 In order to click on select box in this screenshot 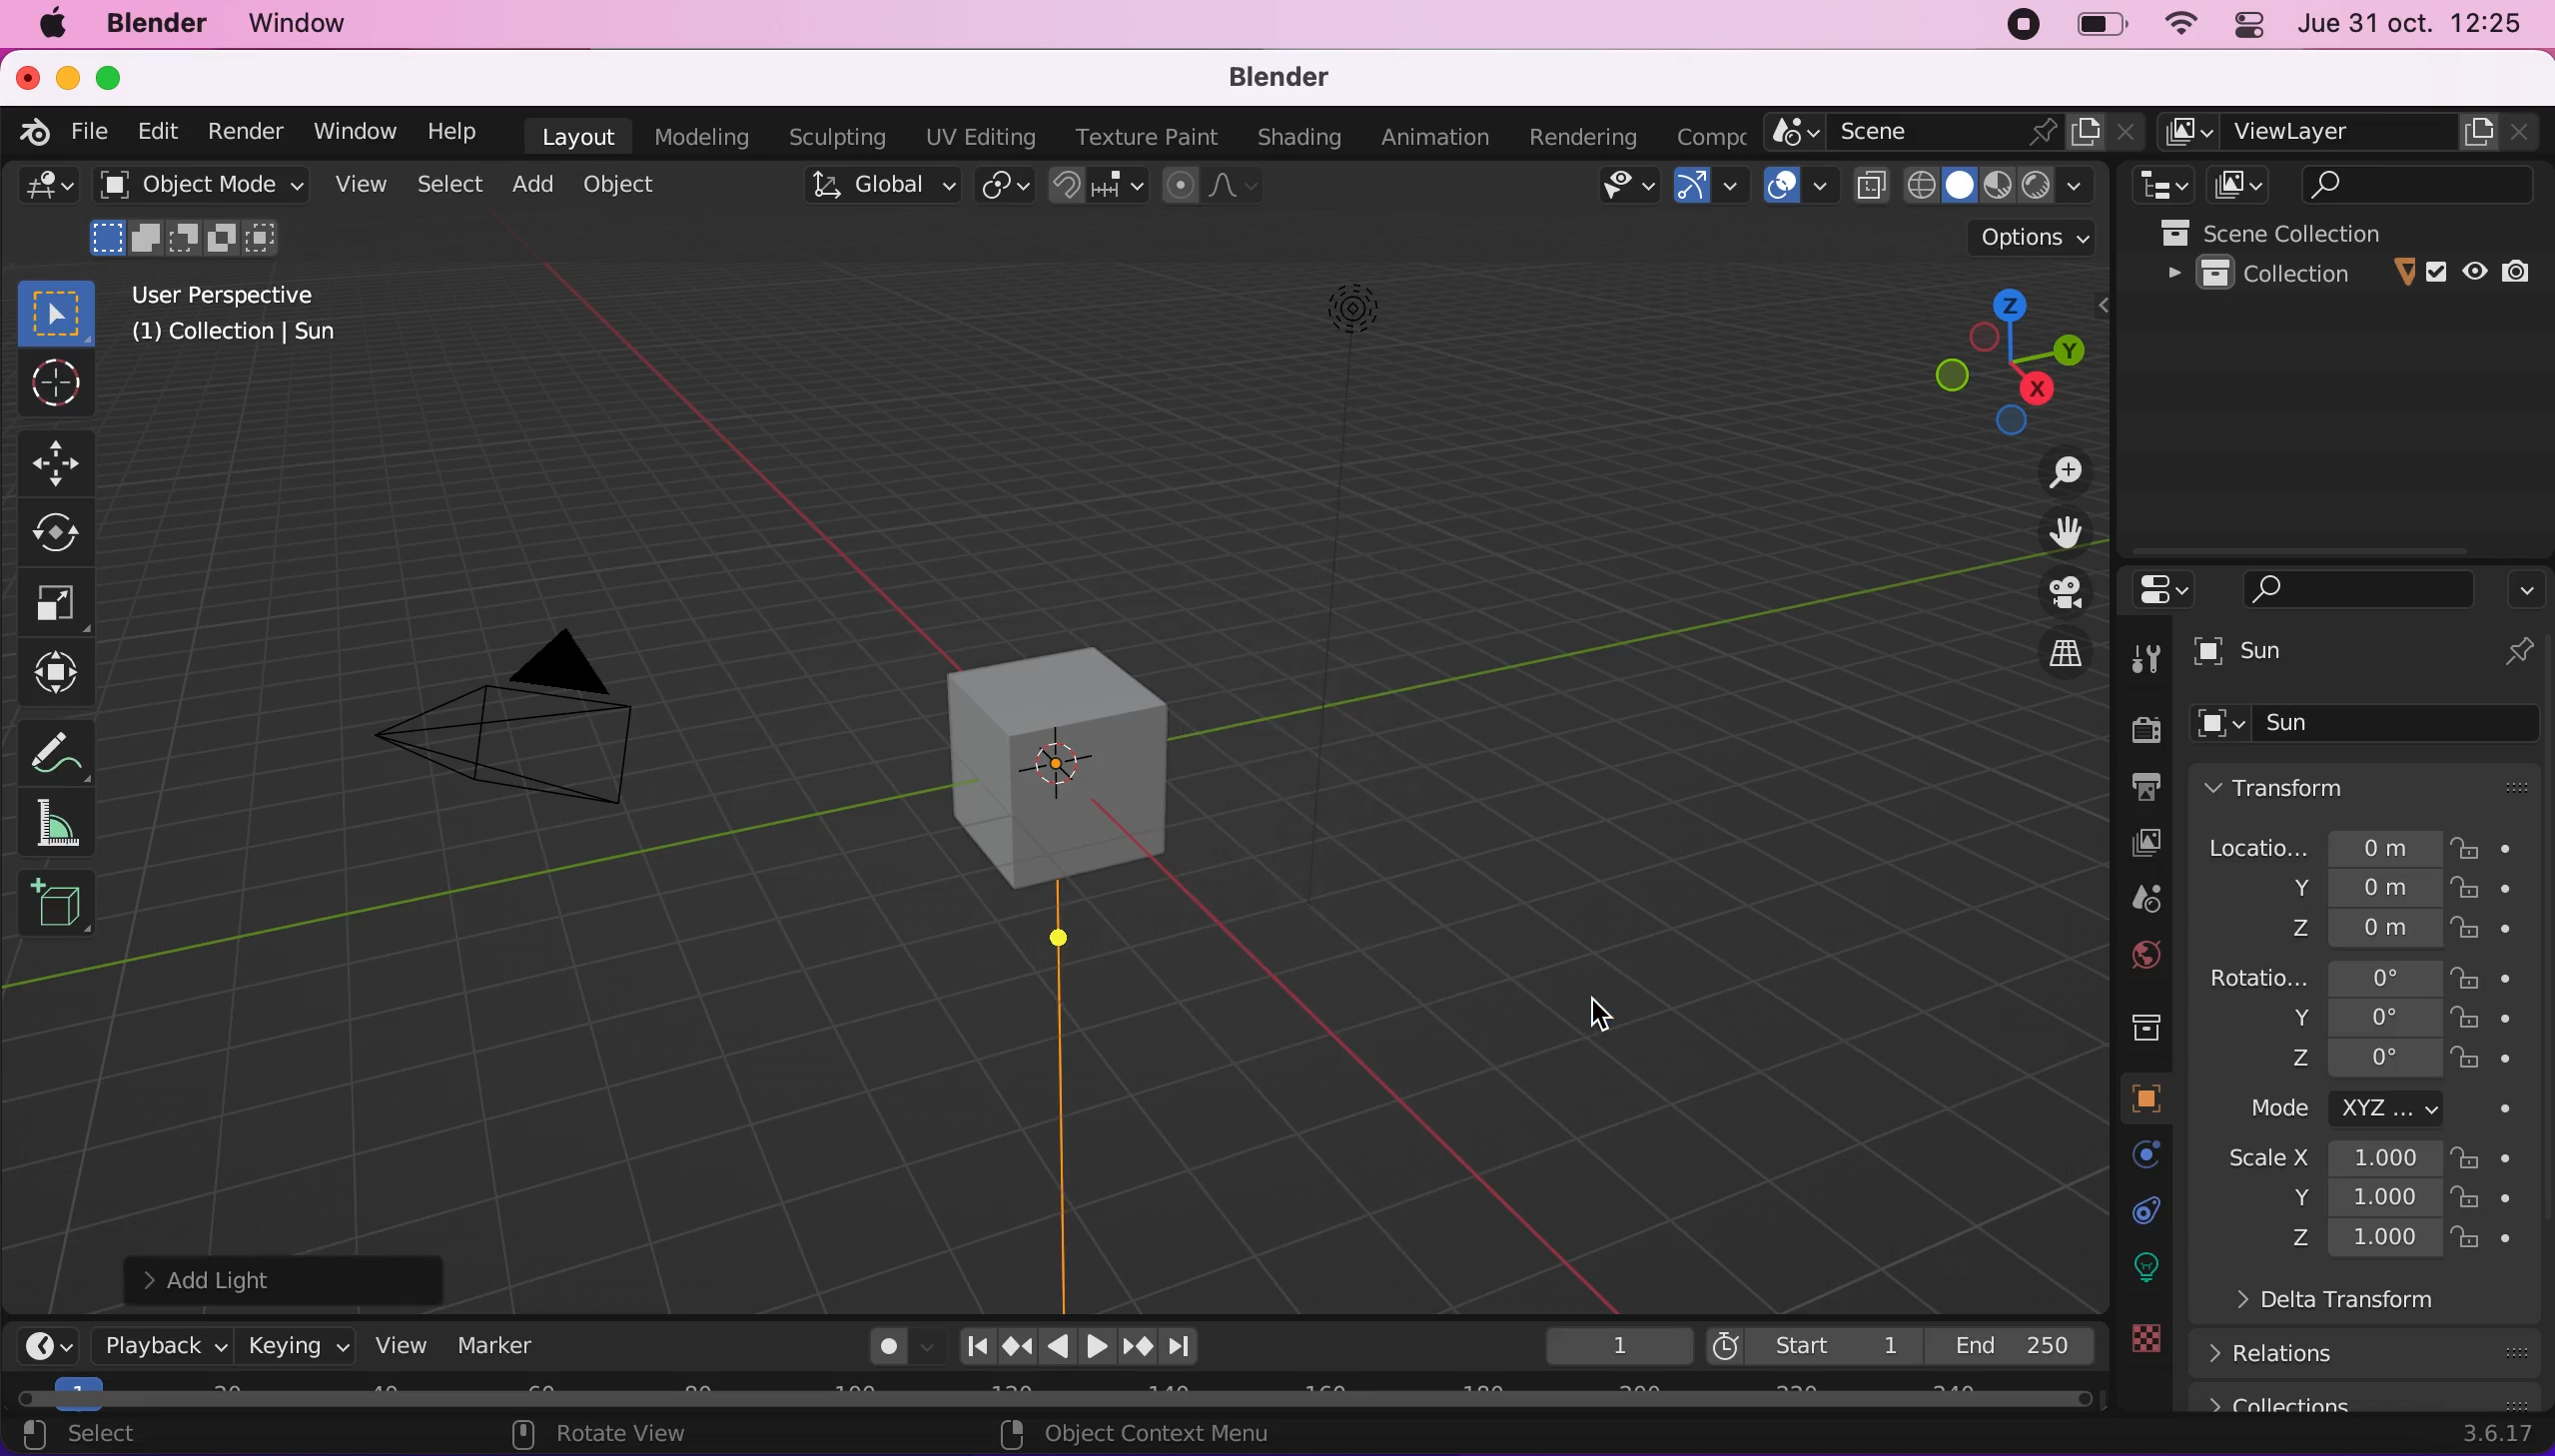, I will do `click(54, 309)`.